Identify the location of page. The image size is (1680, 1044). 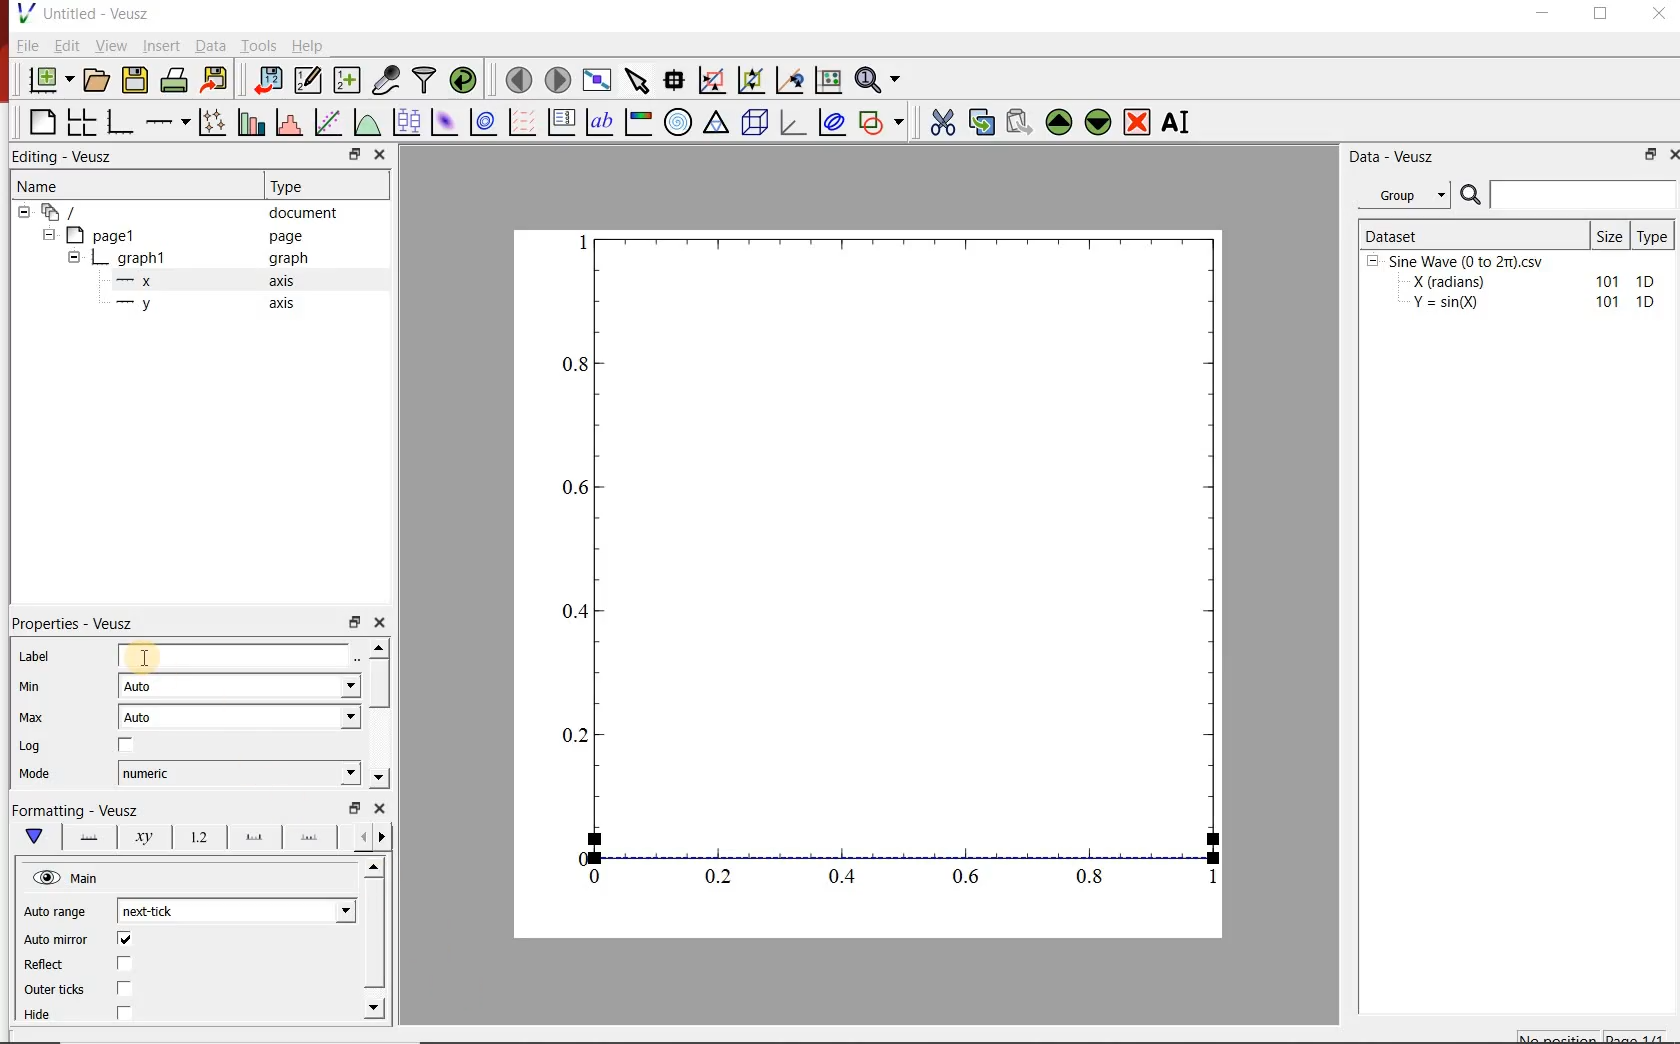
(286, 237).